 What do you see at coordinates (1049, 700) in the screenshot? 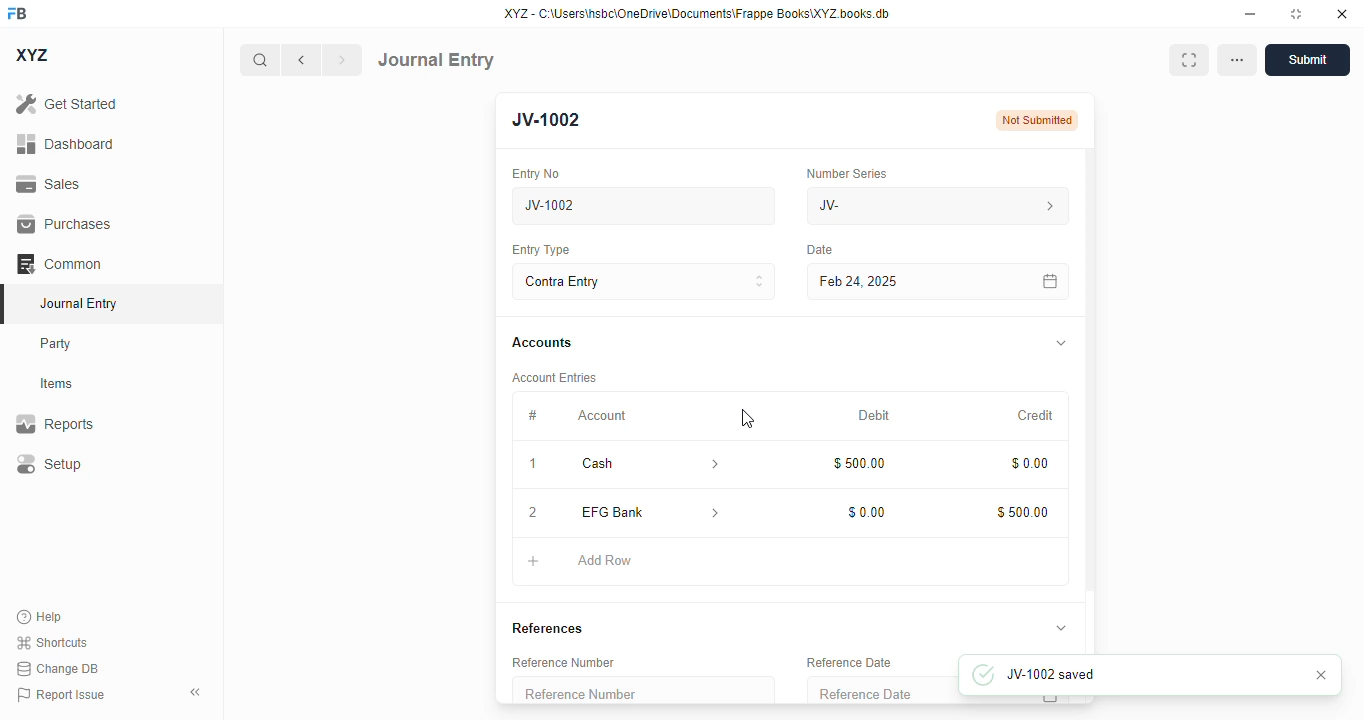
I see `calendar icon` at bounding box center [1049, 700].